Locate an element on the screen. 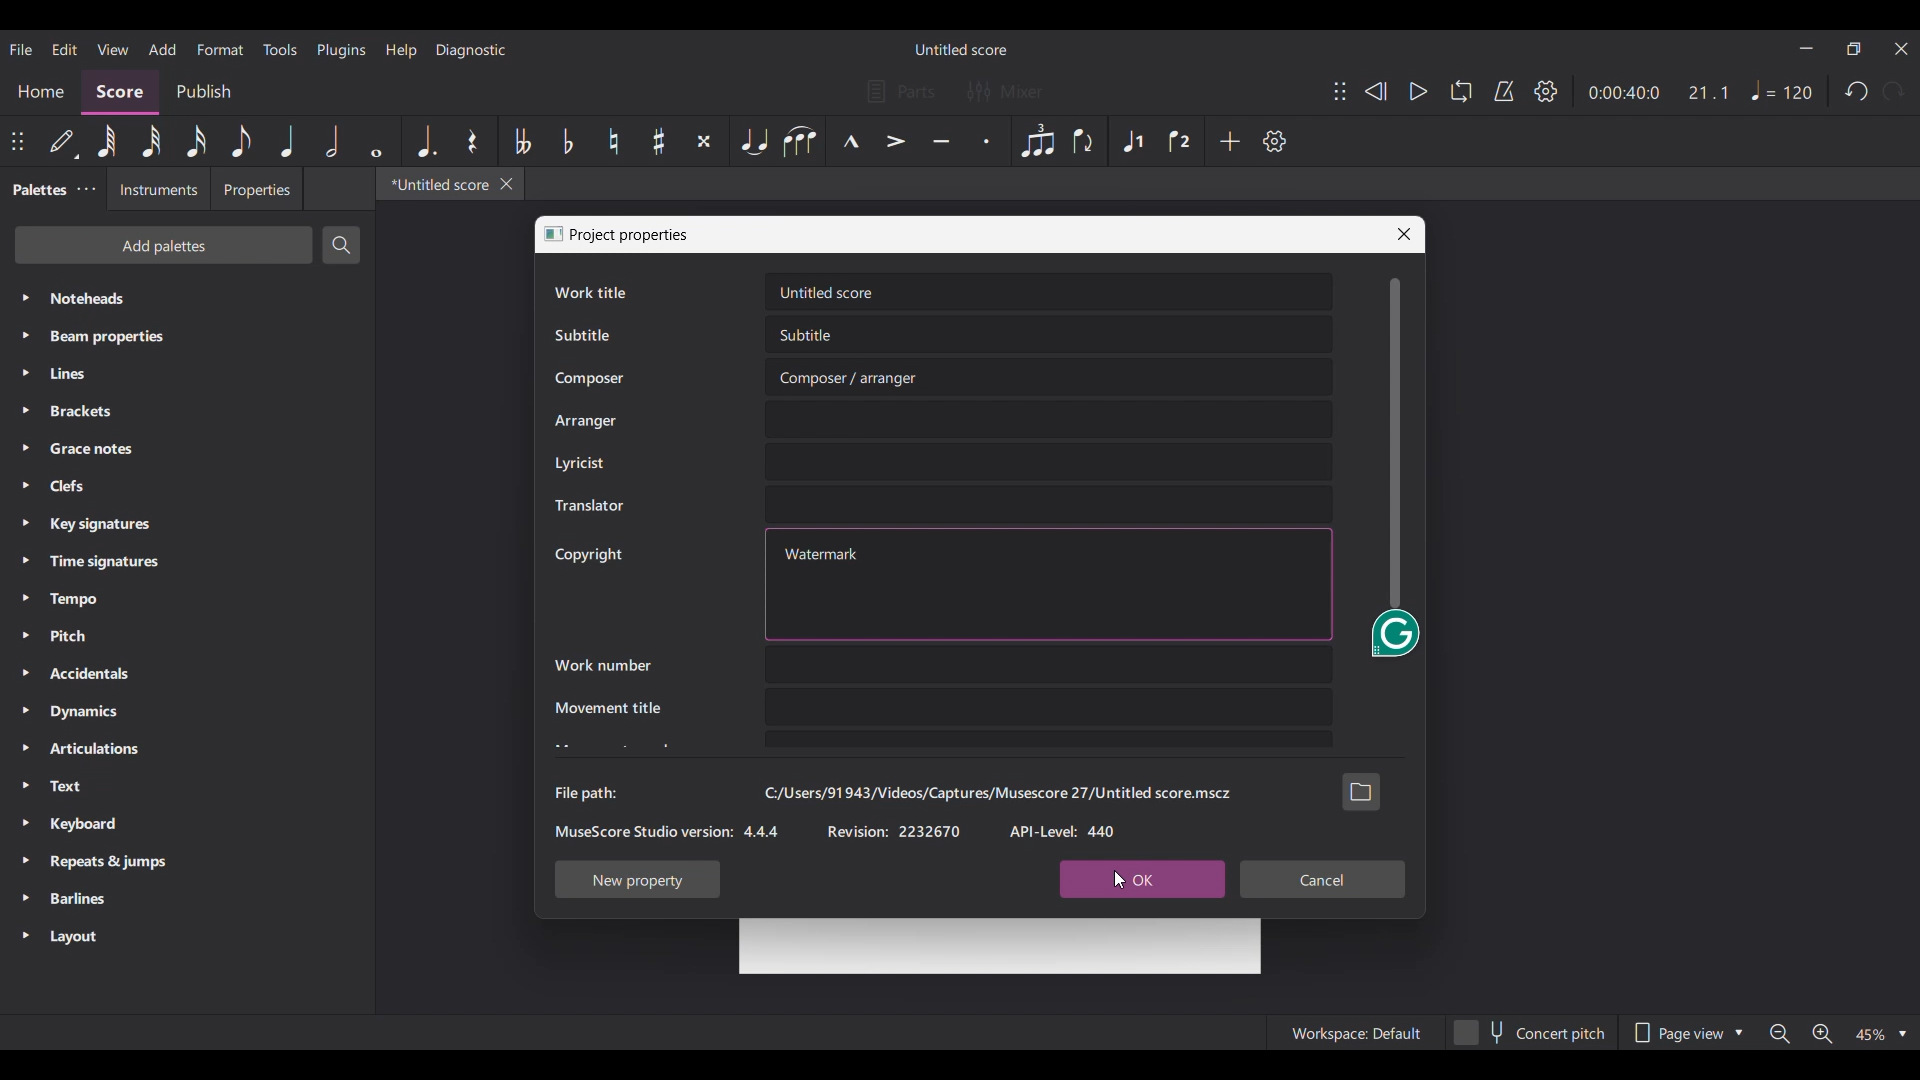 This screenshot has height=1080, width=1920. Workspace: Default is located at coordinates (1354, 1032).